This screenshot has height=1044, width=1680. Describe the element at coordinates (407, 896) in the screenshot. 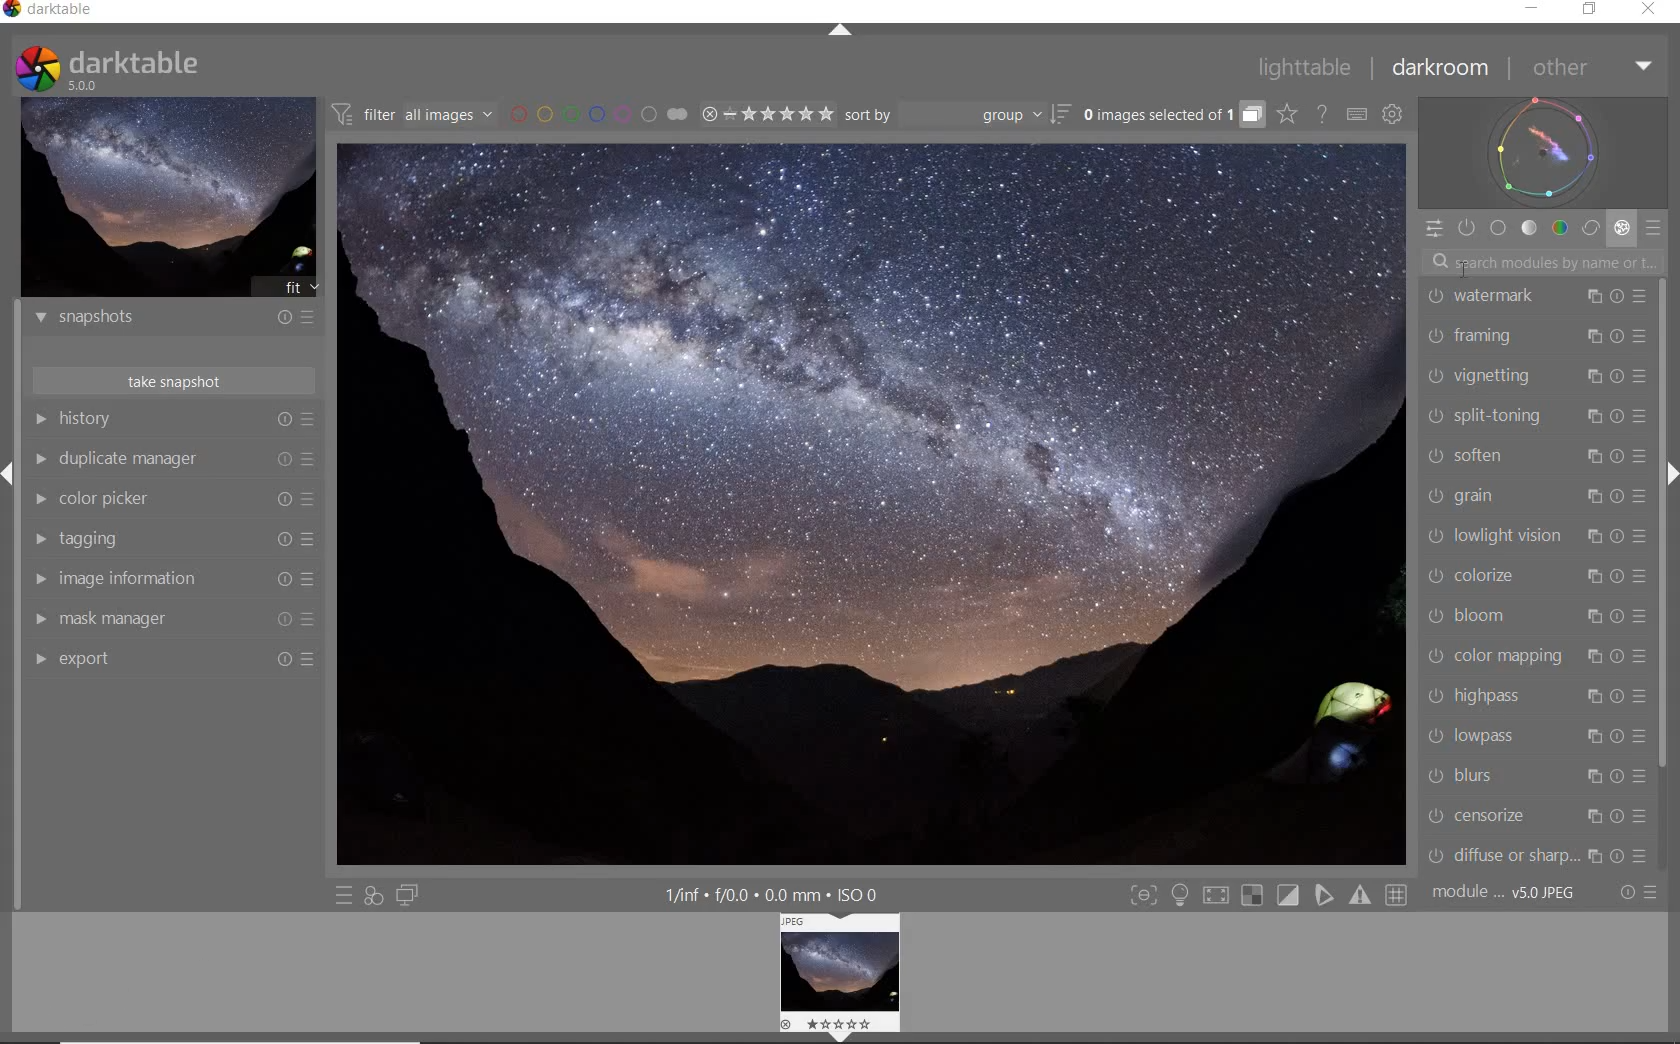

I see `DISPLAY A SECOND DARKROOM IMAGE WINDOW` at that location.